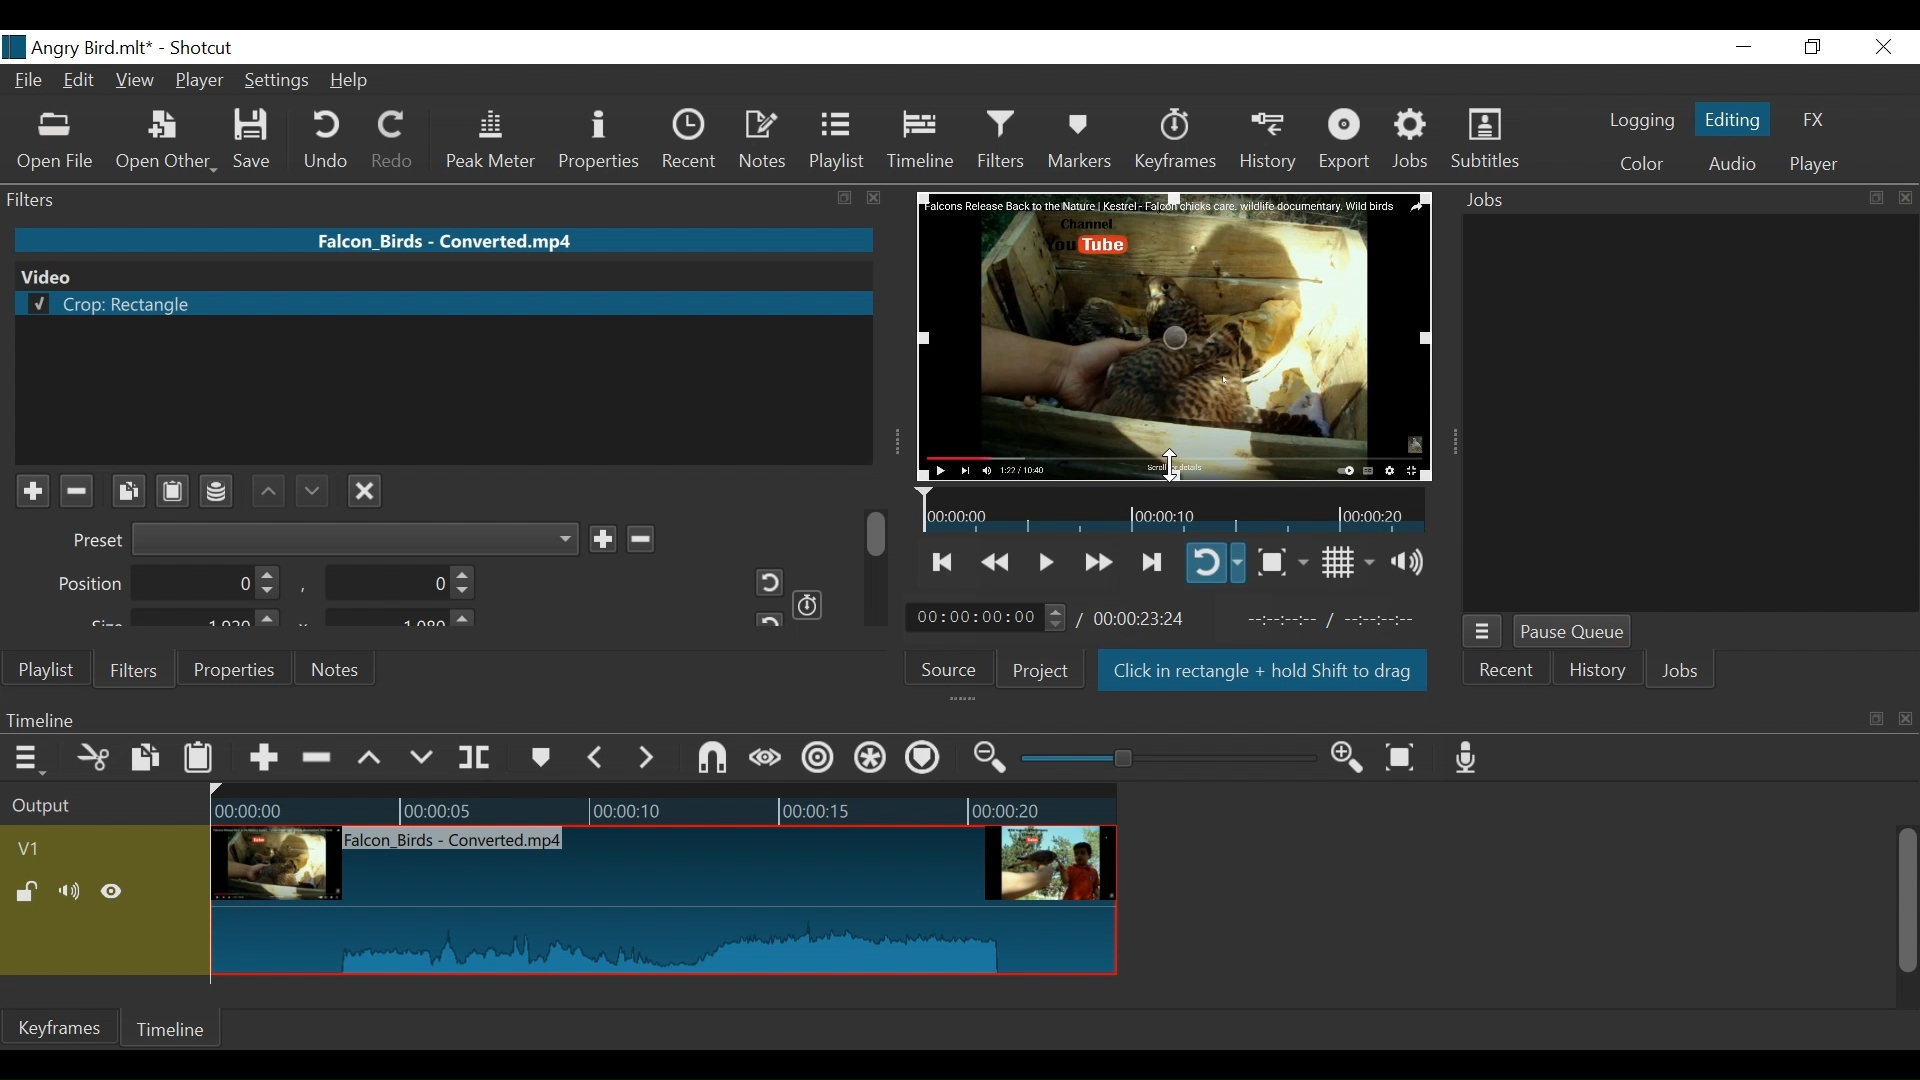 Image resolution: width=1920 pixels, height=1080 pixels. What do you see at coordinates (1415, 562) in the screenshot?
I see `Show volume control` at bounding box center [1415, 562].